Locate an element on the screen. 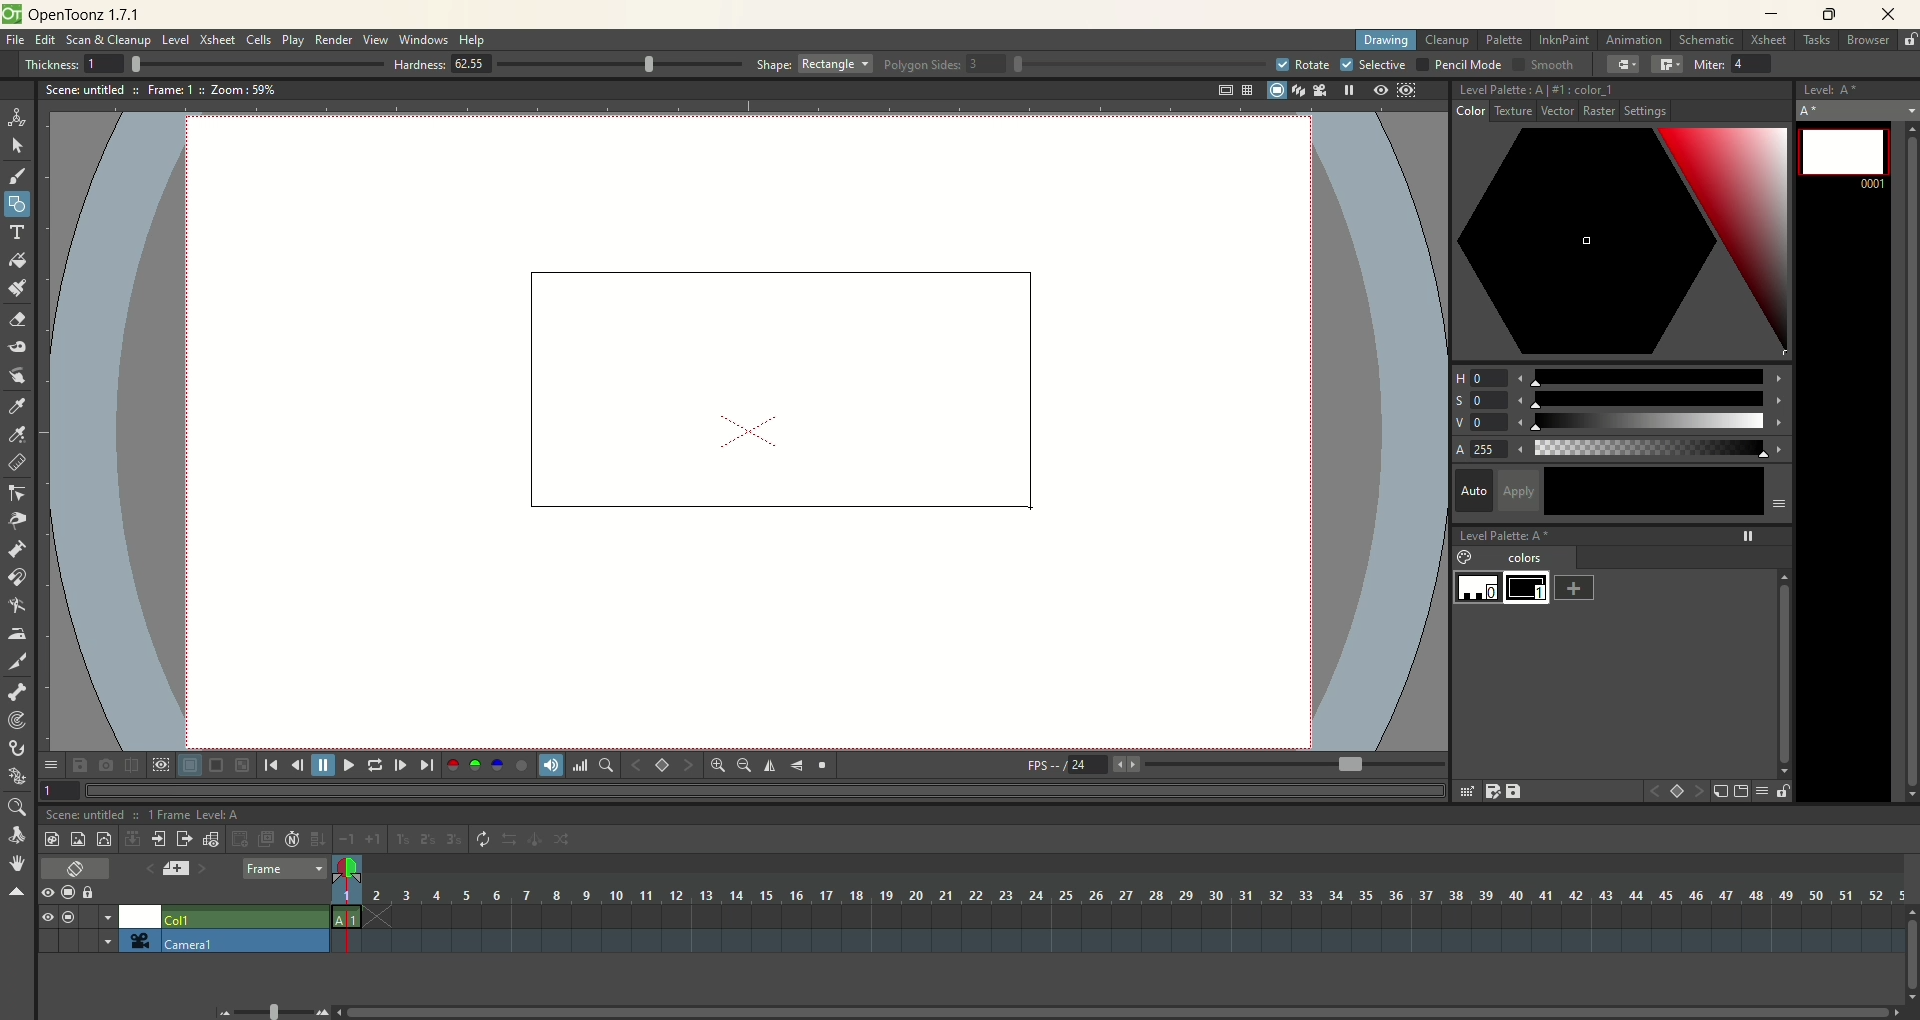 Image resolution: width=1920 pixels, height=1020 pixels. play is located at coordinates (346, 765).